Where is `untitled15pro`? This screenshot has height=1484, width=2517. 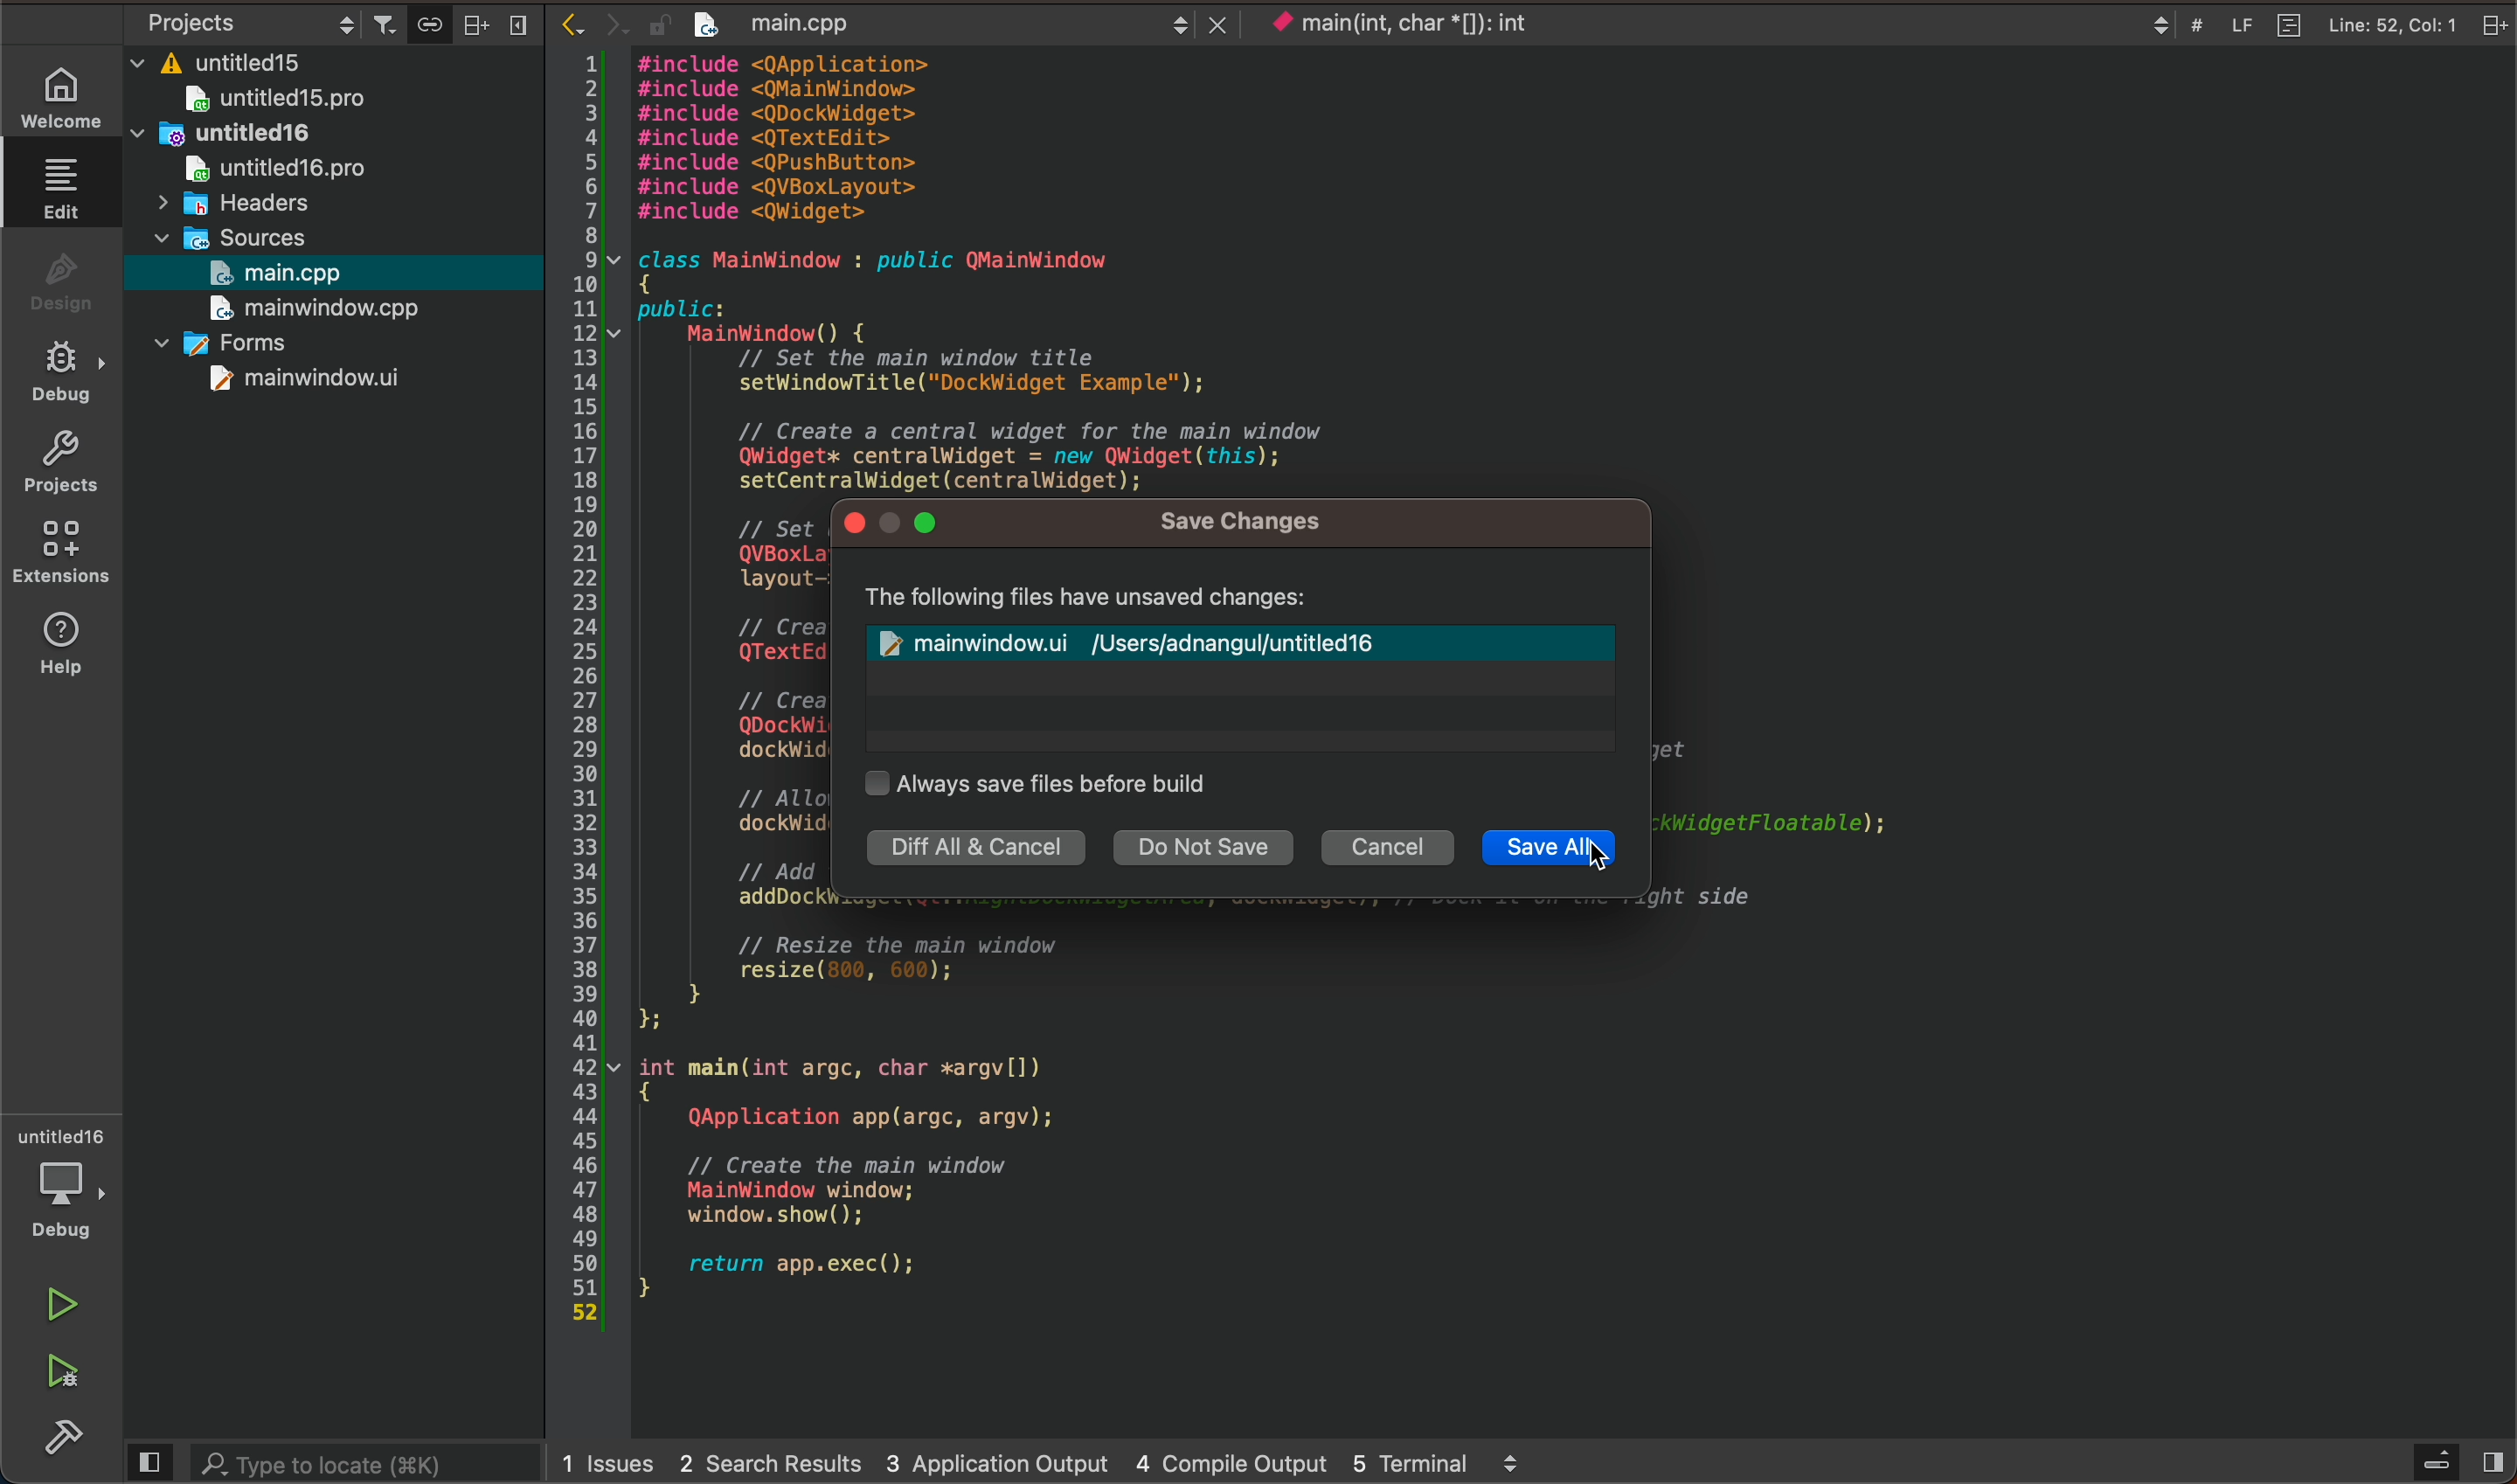 untitled15pro is located at coordinates (279, 100).